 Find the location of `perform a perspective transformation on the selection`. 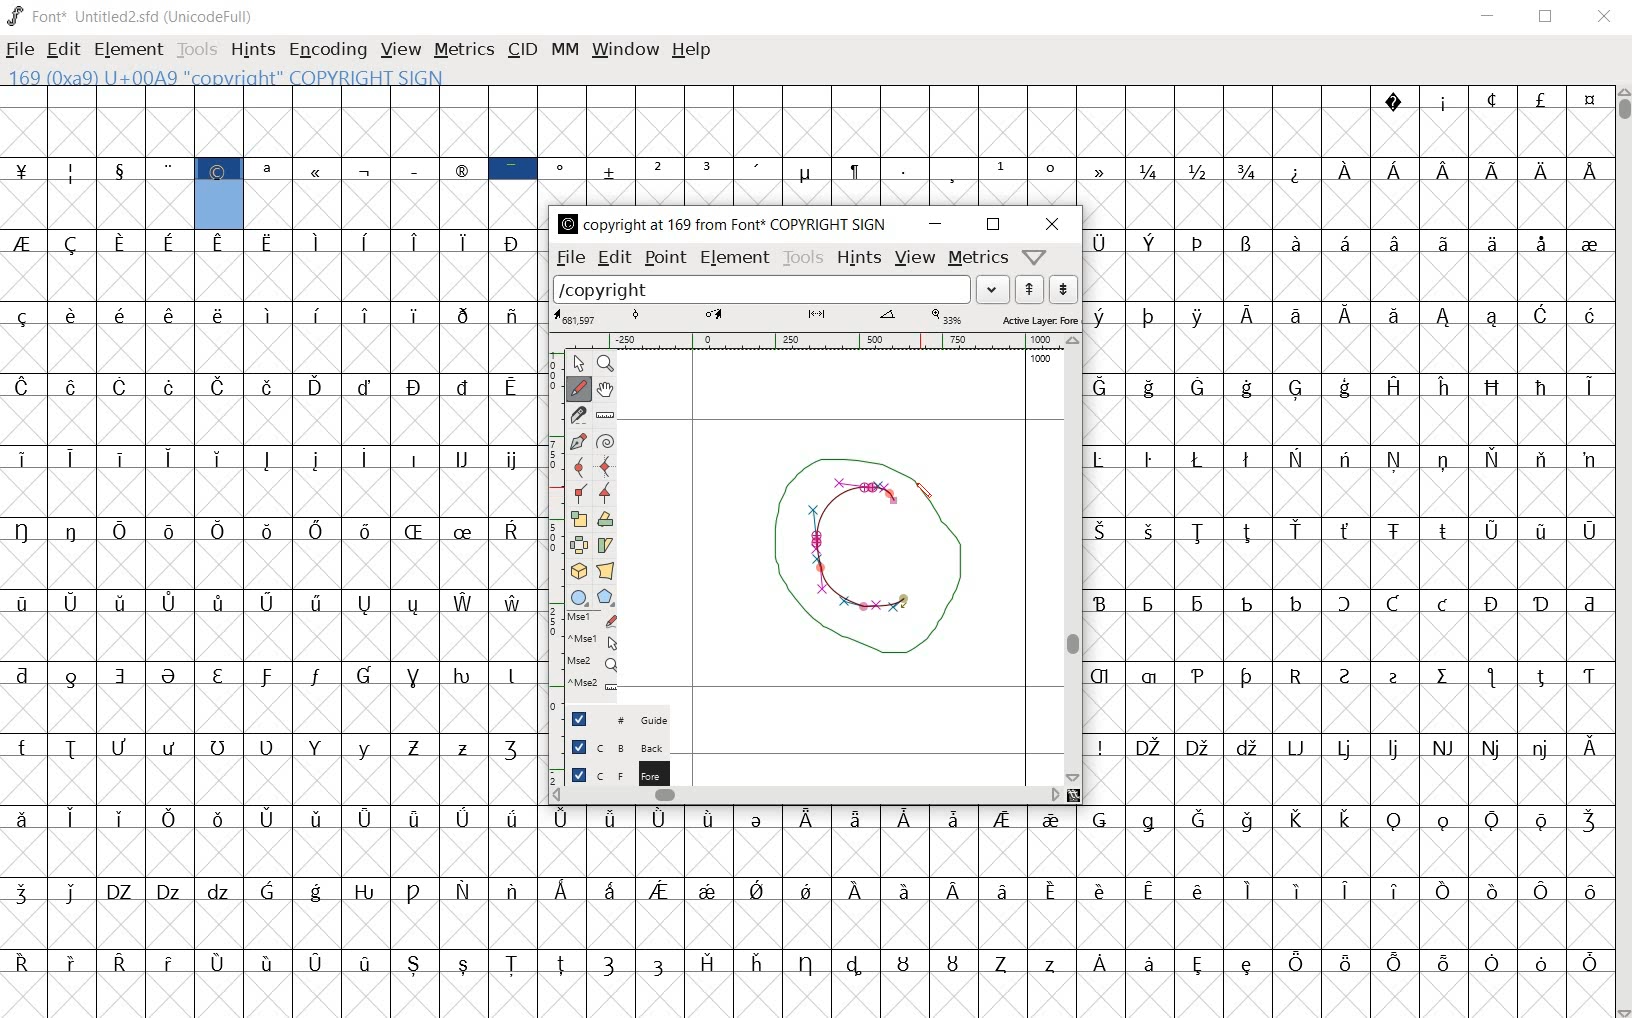

perform a perspective transformation on the selection is located at coordinates (606, 572).